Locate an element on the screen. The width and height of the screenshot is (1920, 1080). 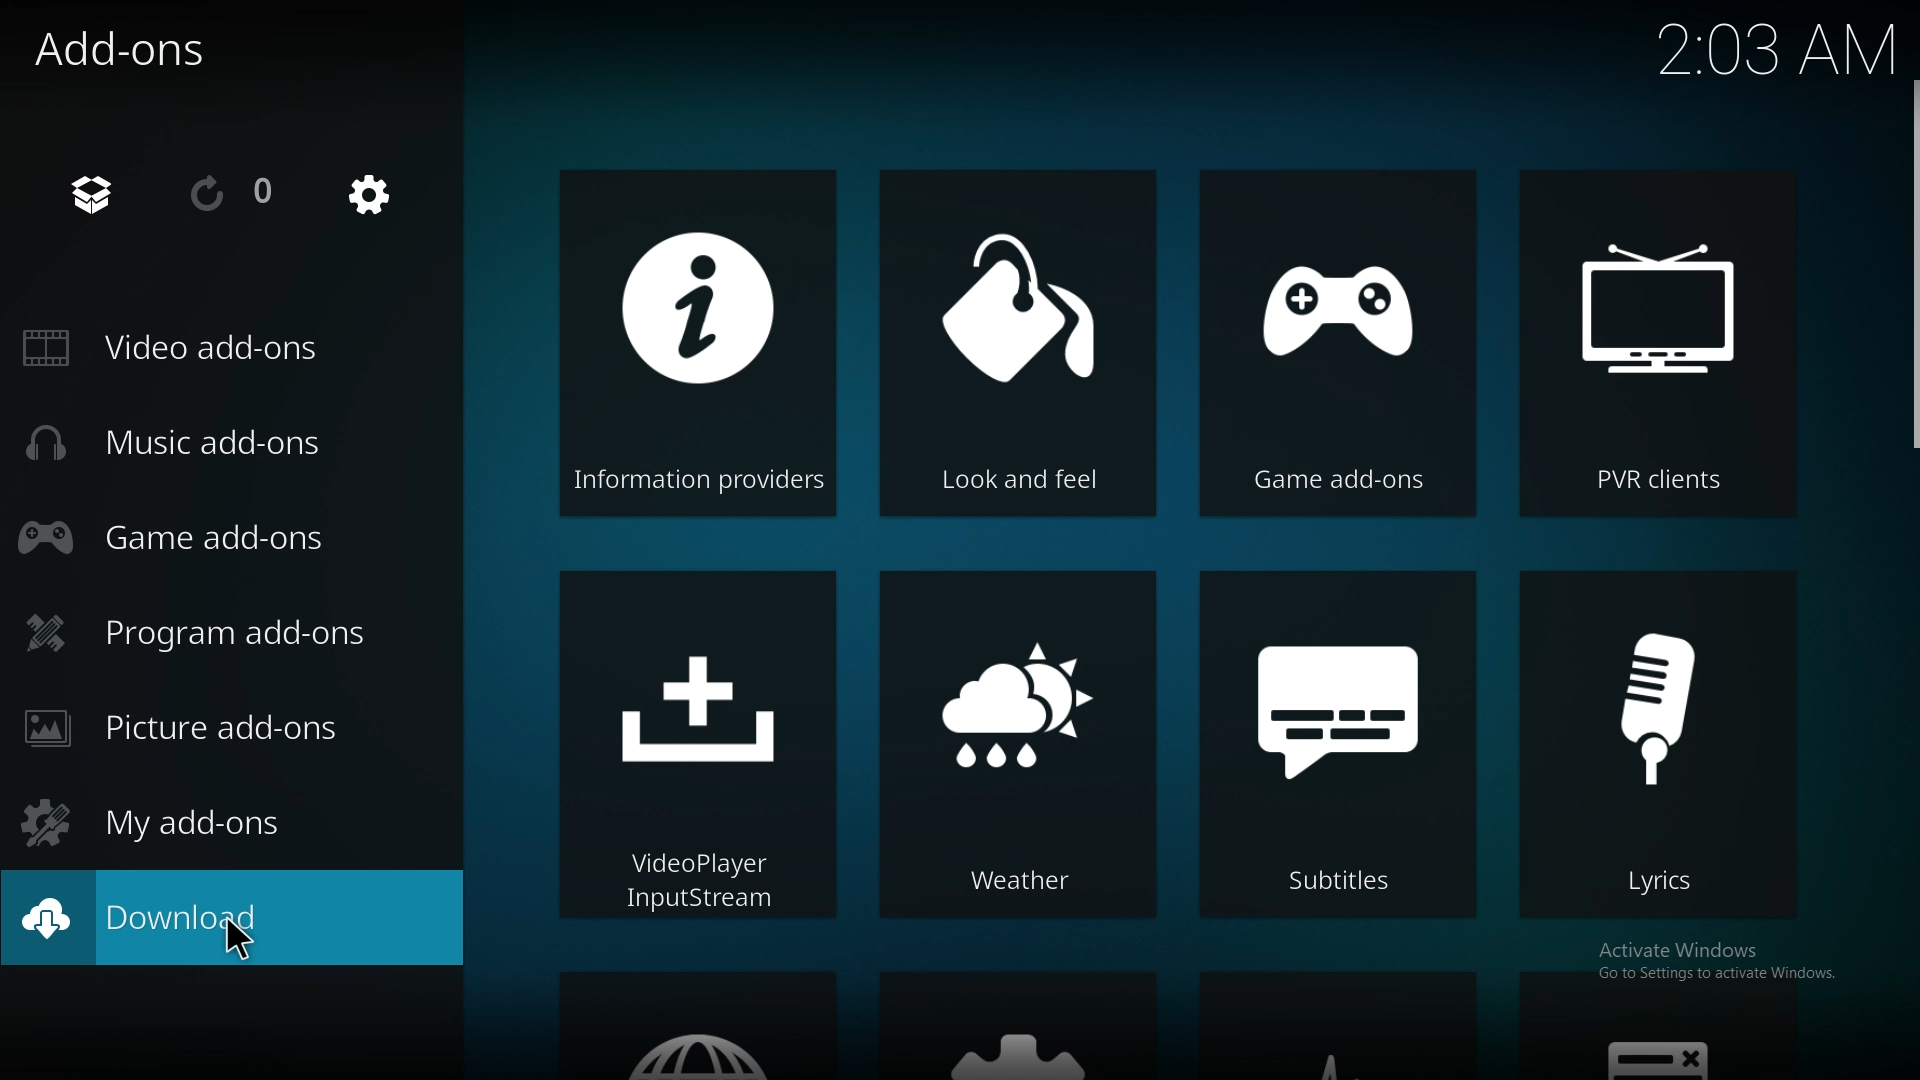
add on browser is located at coordinates (97, 192).